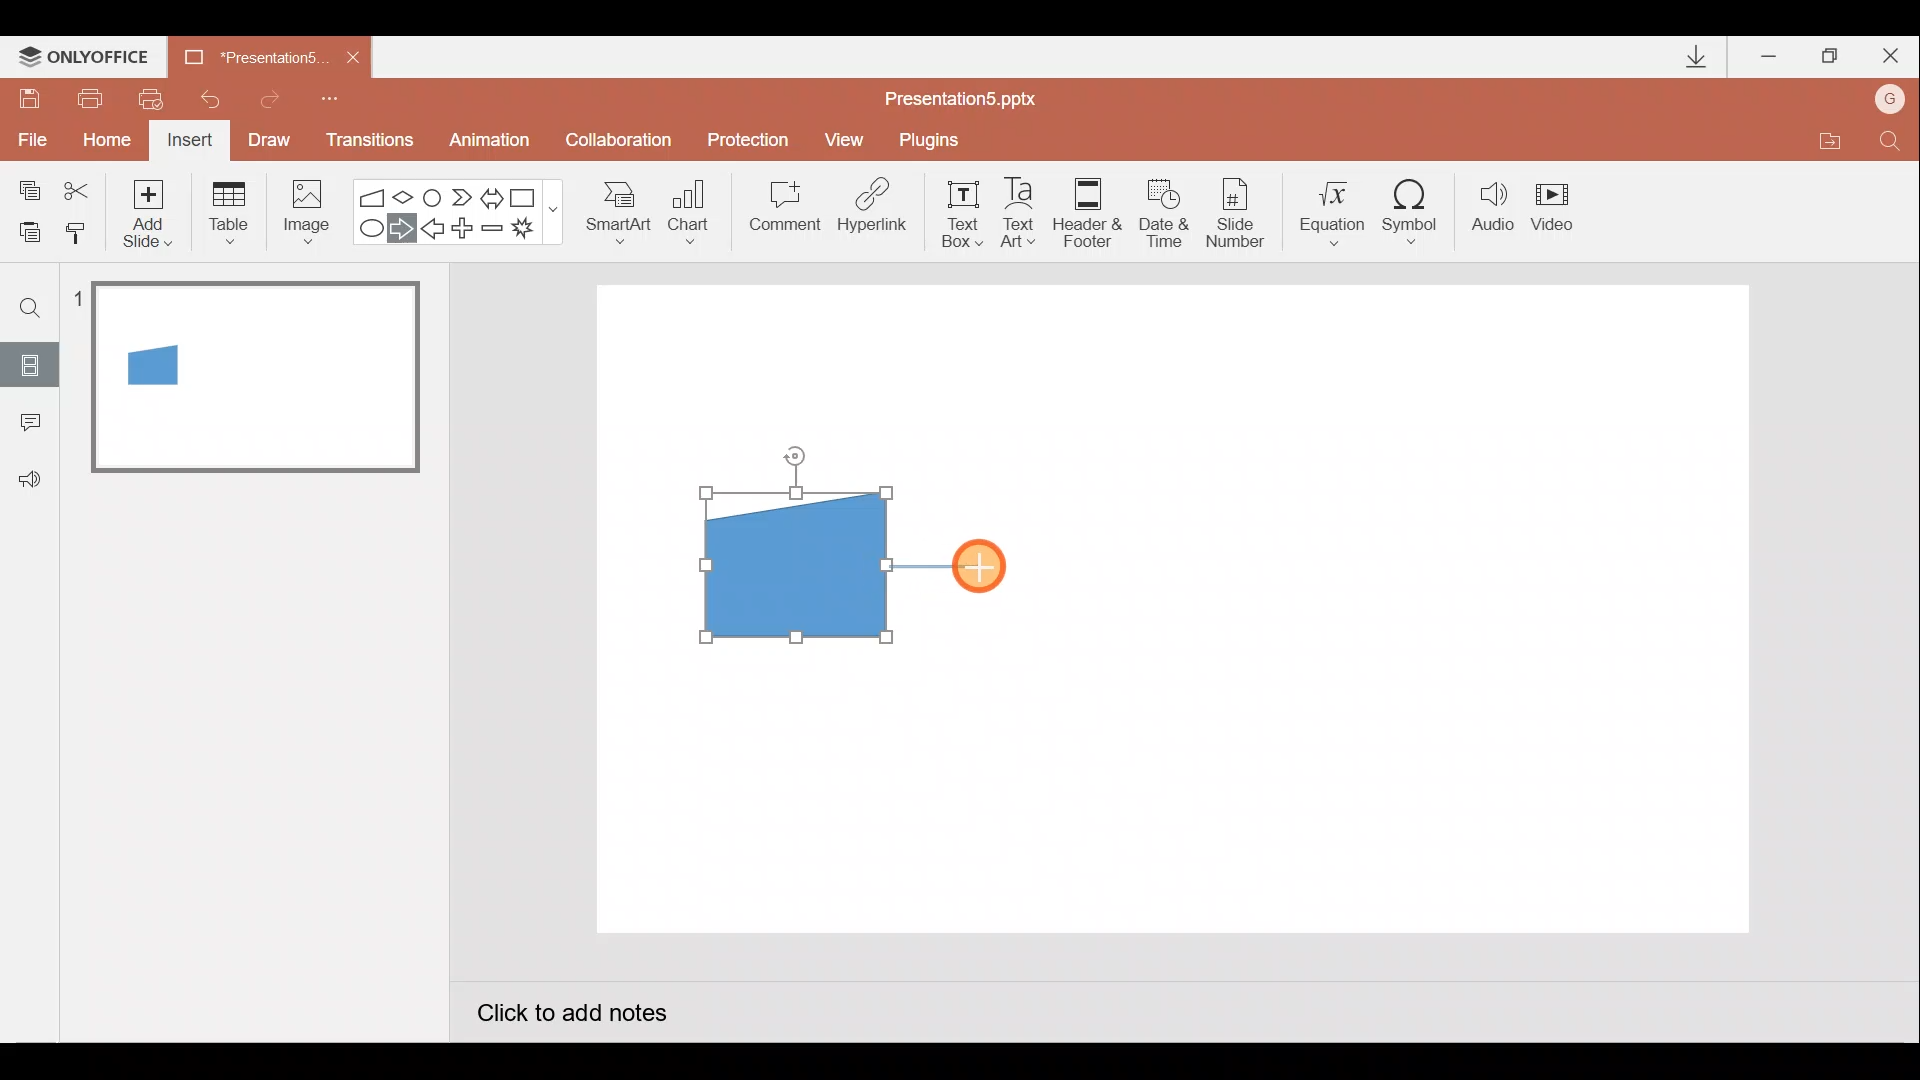 The image size is (1920, 1080). What do you see at coordinates (227, 211) in the screenshot?
I see `Table` at bounding box center [227, 211].